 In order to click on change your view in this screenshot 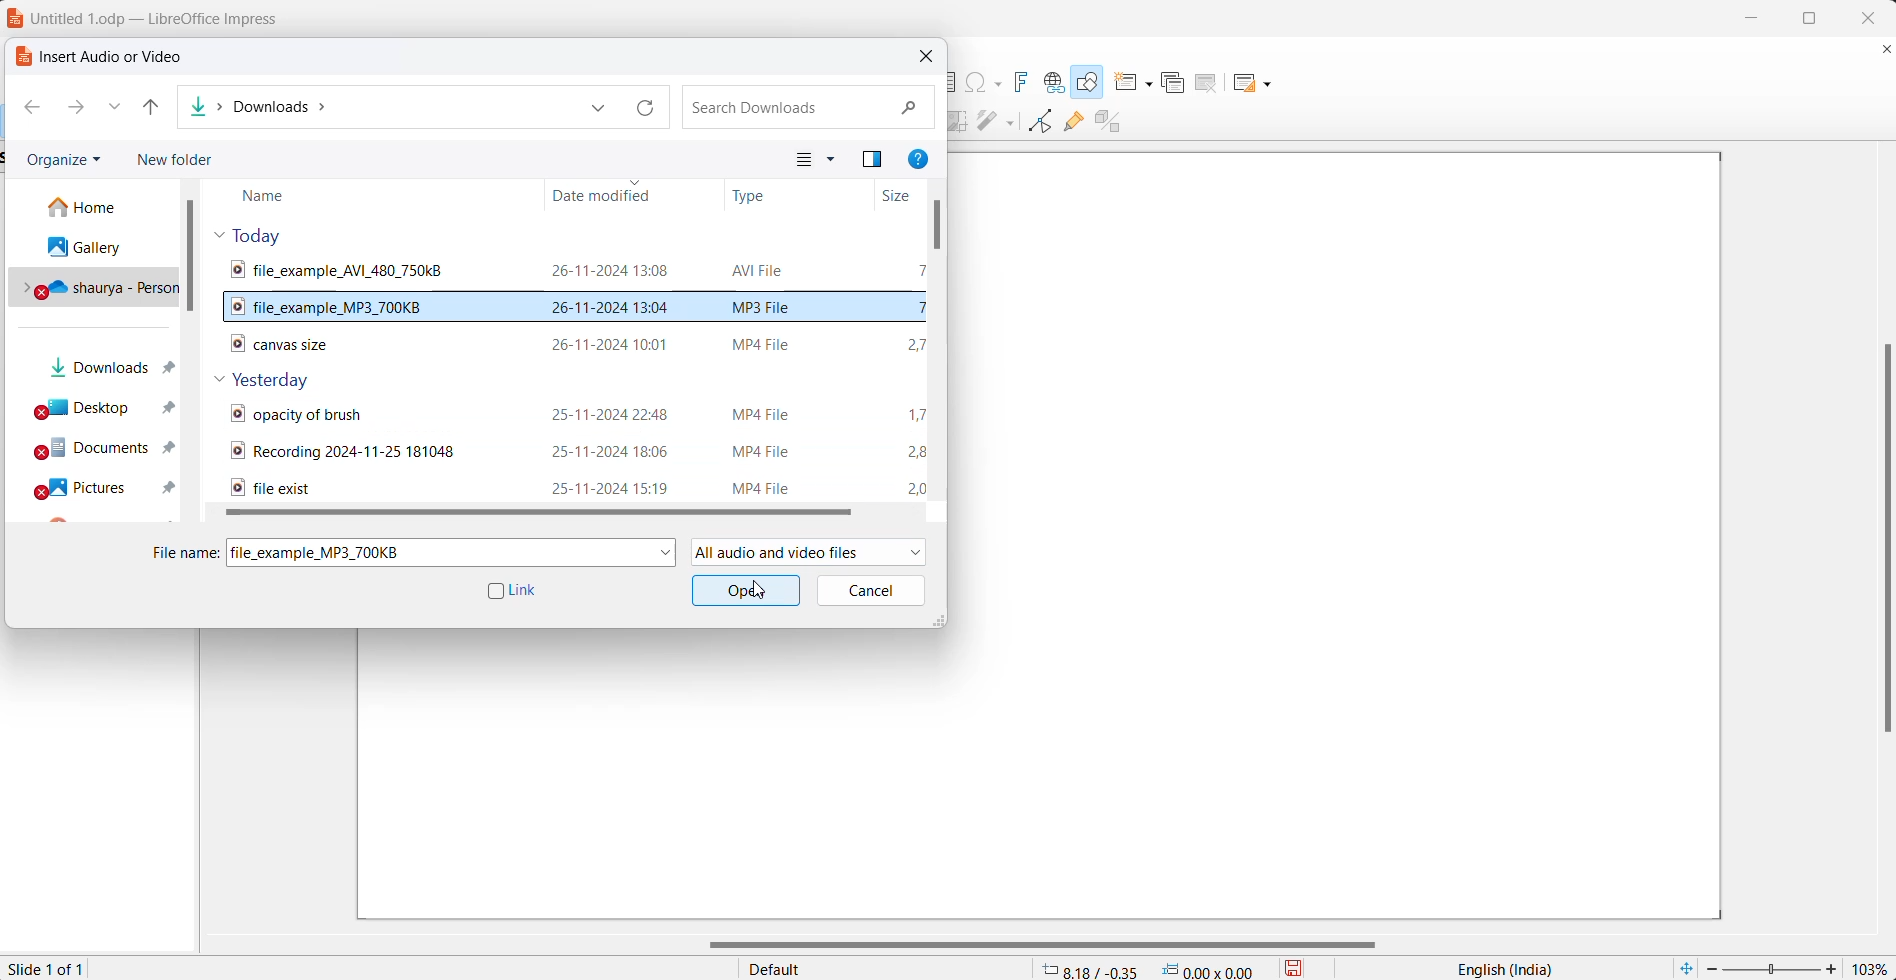, I will do `click(801, 161)`.